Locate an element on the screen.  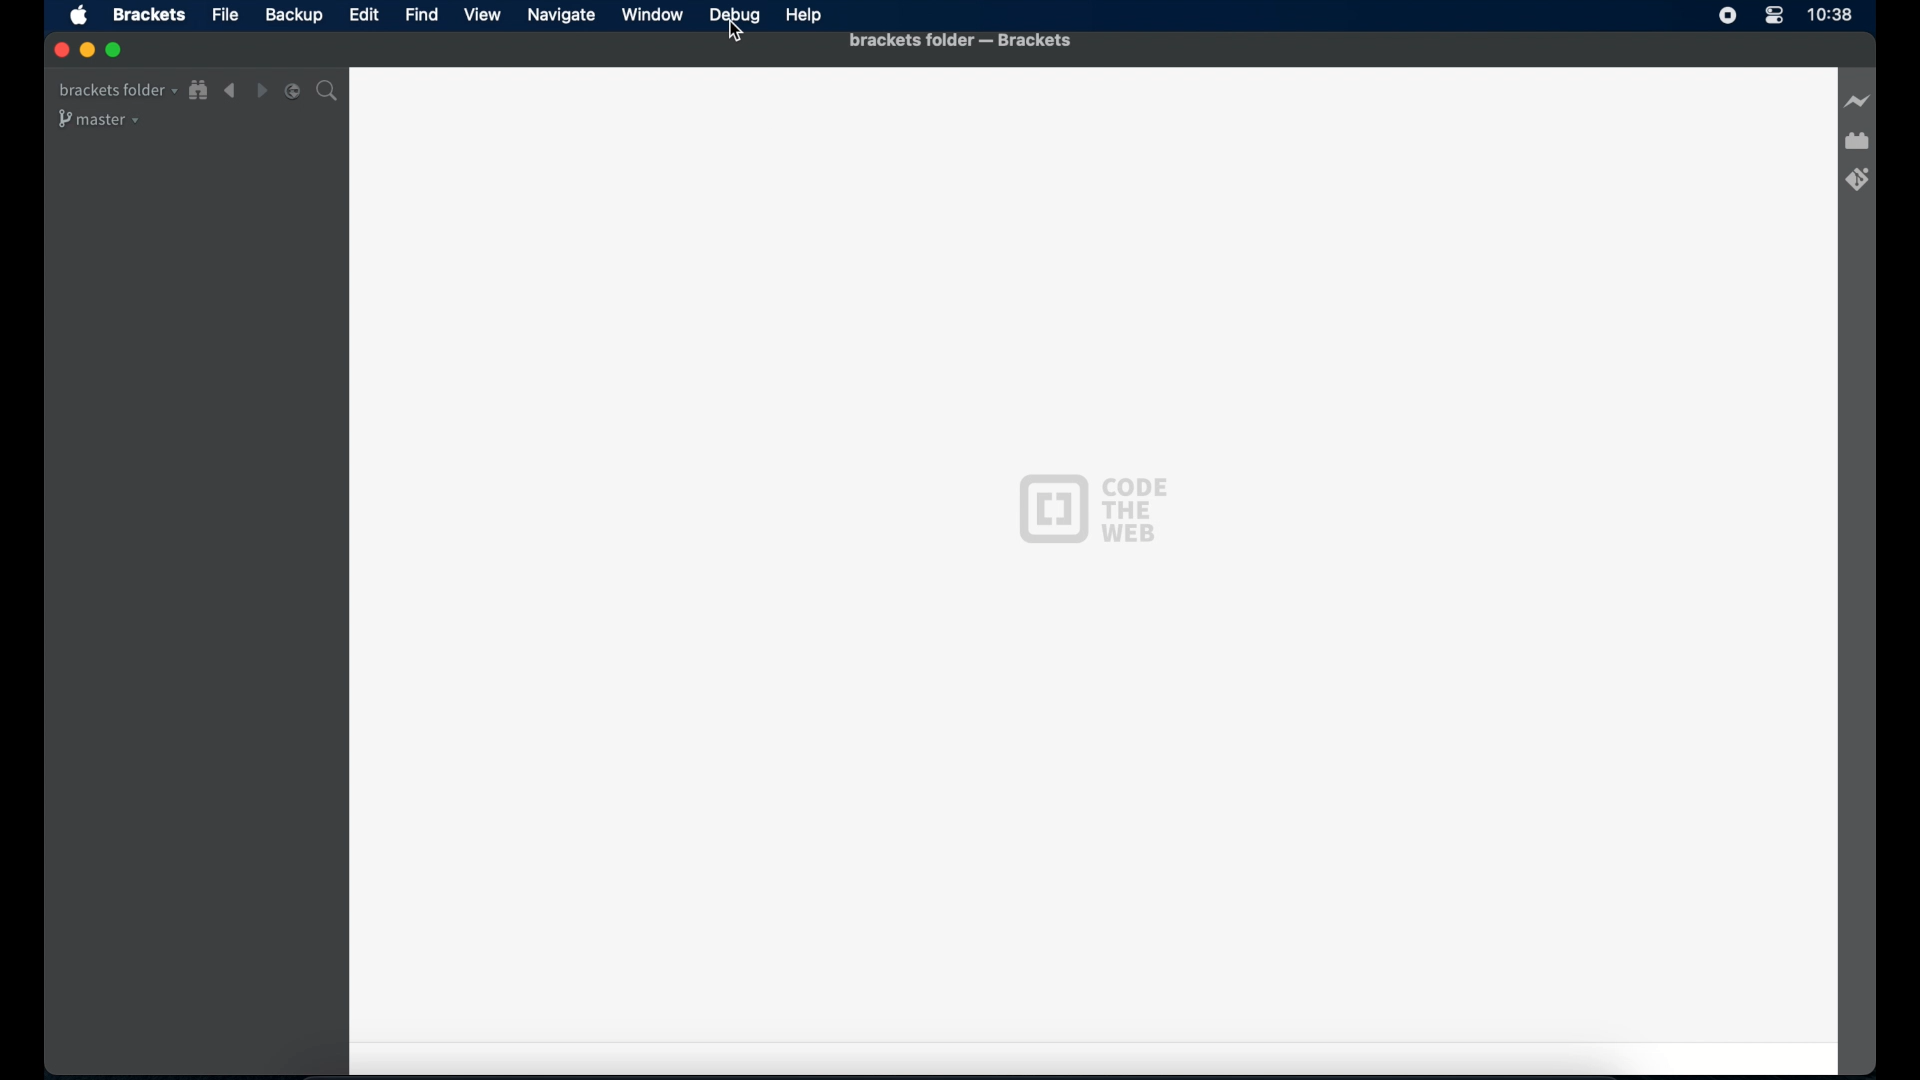
brackets is located at coordinates (150, 15).